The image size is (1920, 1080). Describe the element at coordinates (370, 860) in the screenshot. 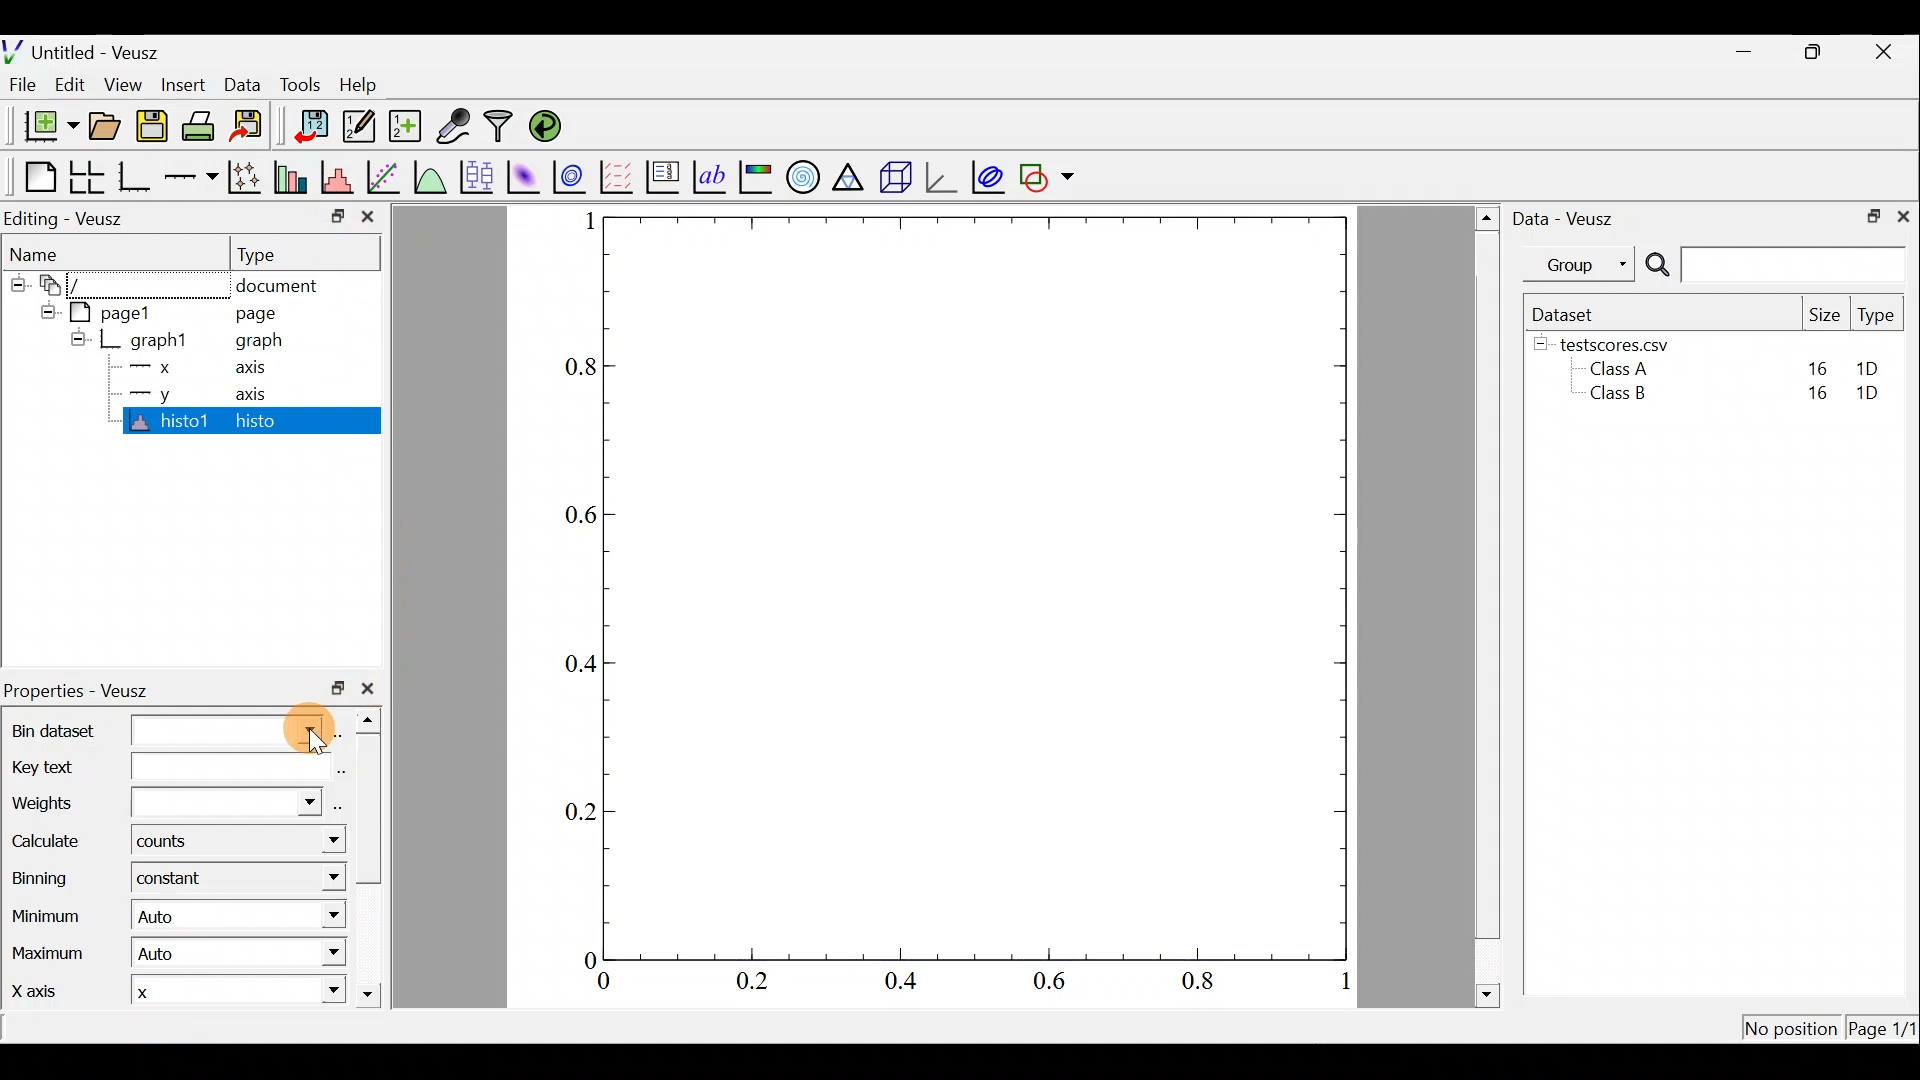

I see `scroll bar` at that location.